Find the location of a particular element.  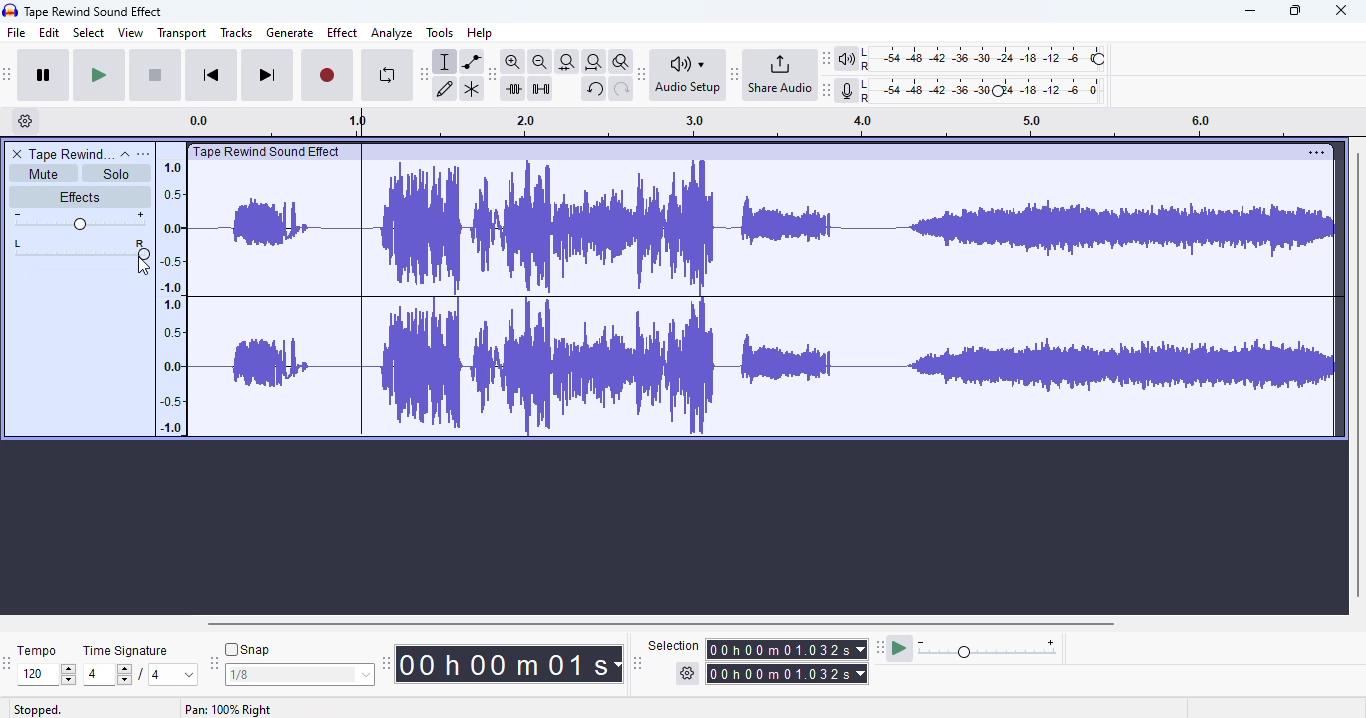

audacity transport toolbar is located at coordinates (7, 73).